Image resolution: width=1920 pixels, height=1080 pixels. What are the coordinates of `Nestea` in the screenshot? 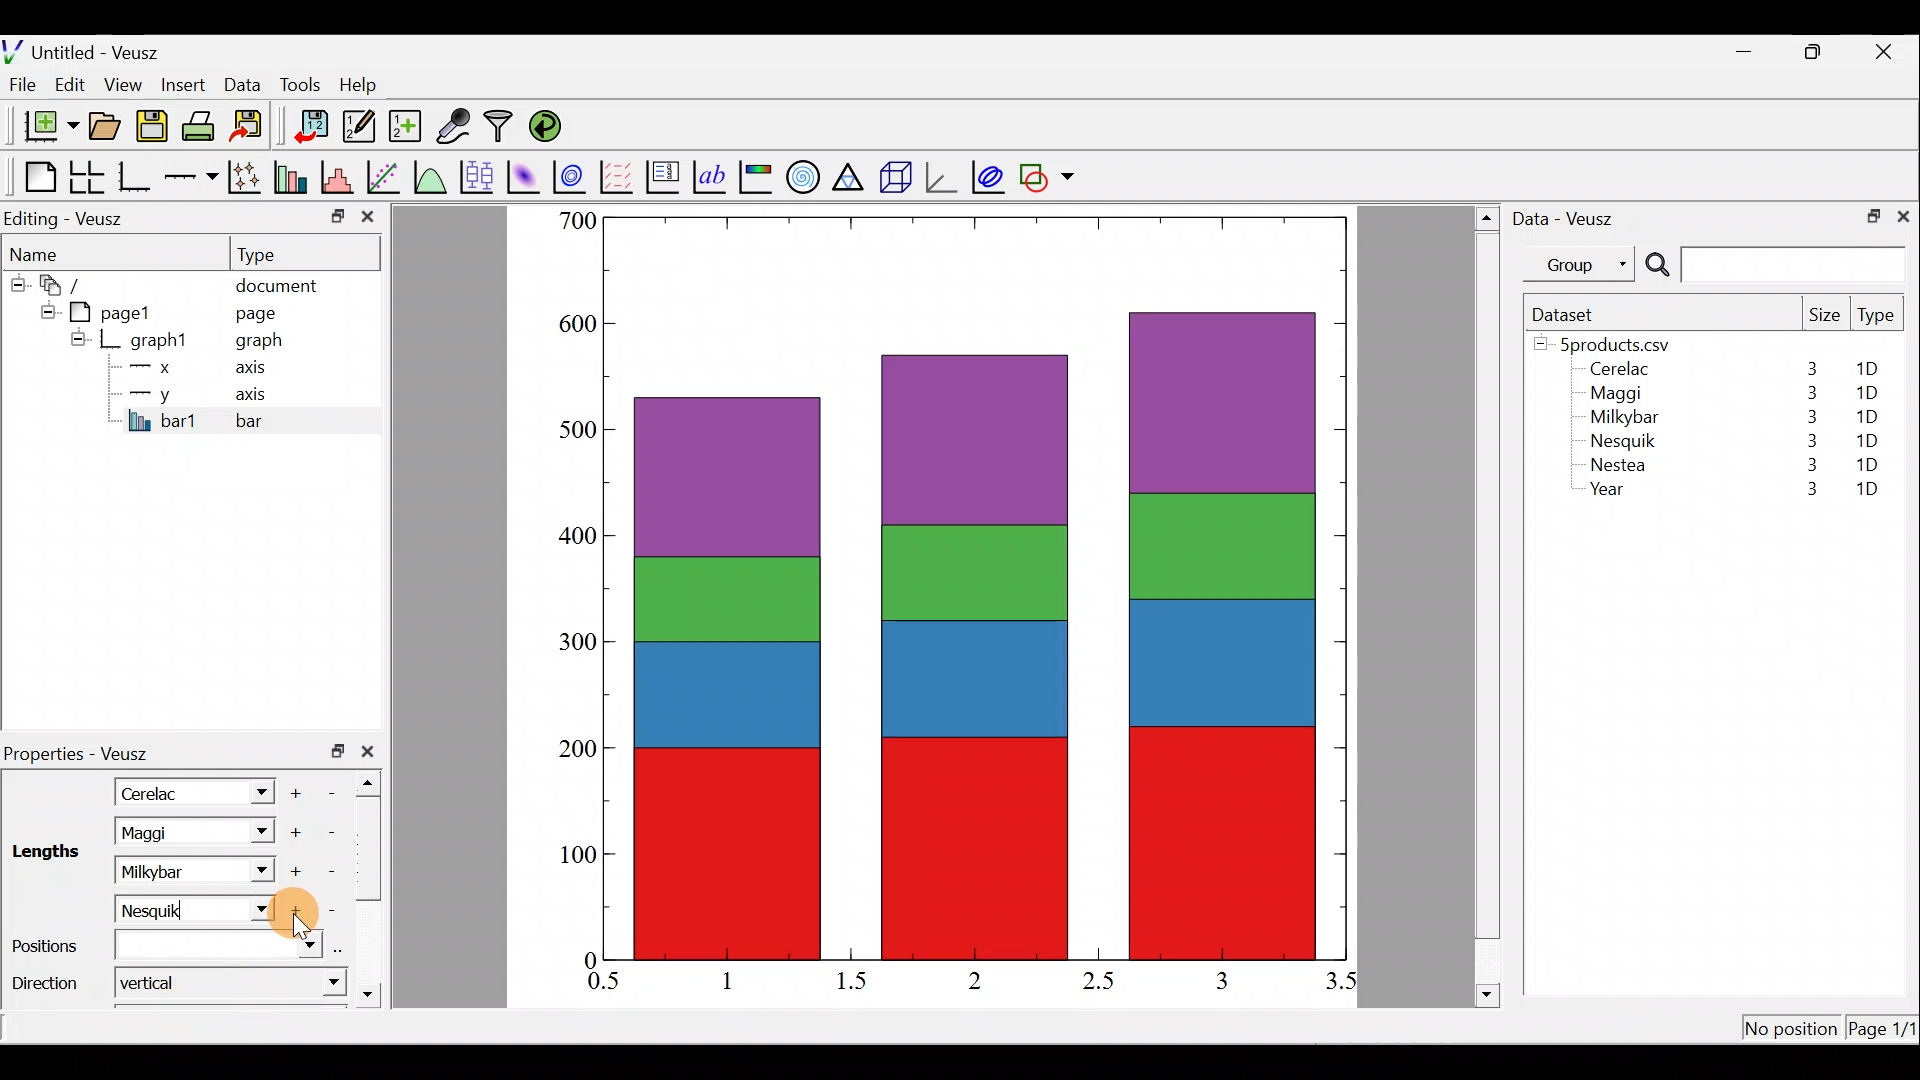 It's located at (1619, 465).